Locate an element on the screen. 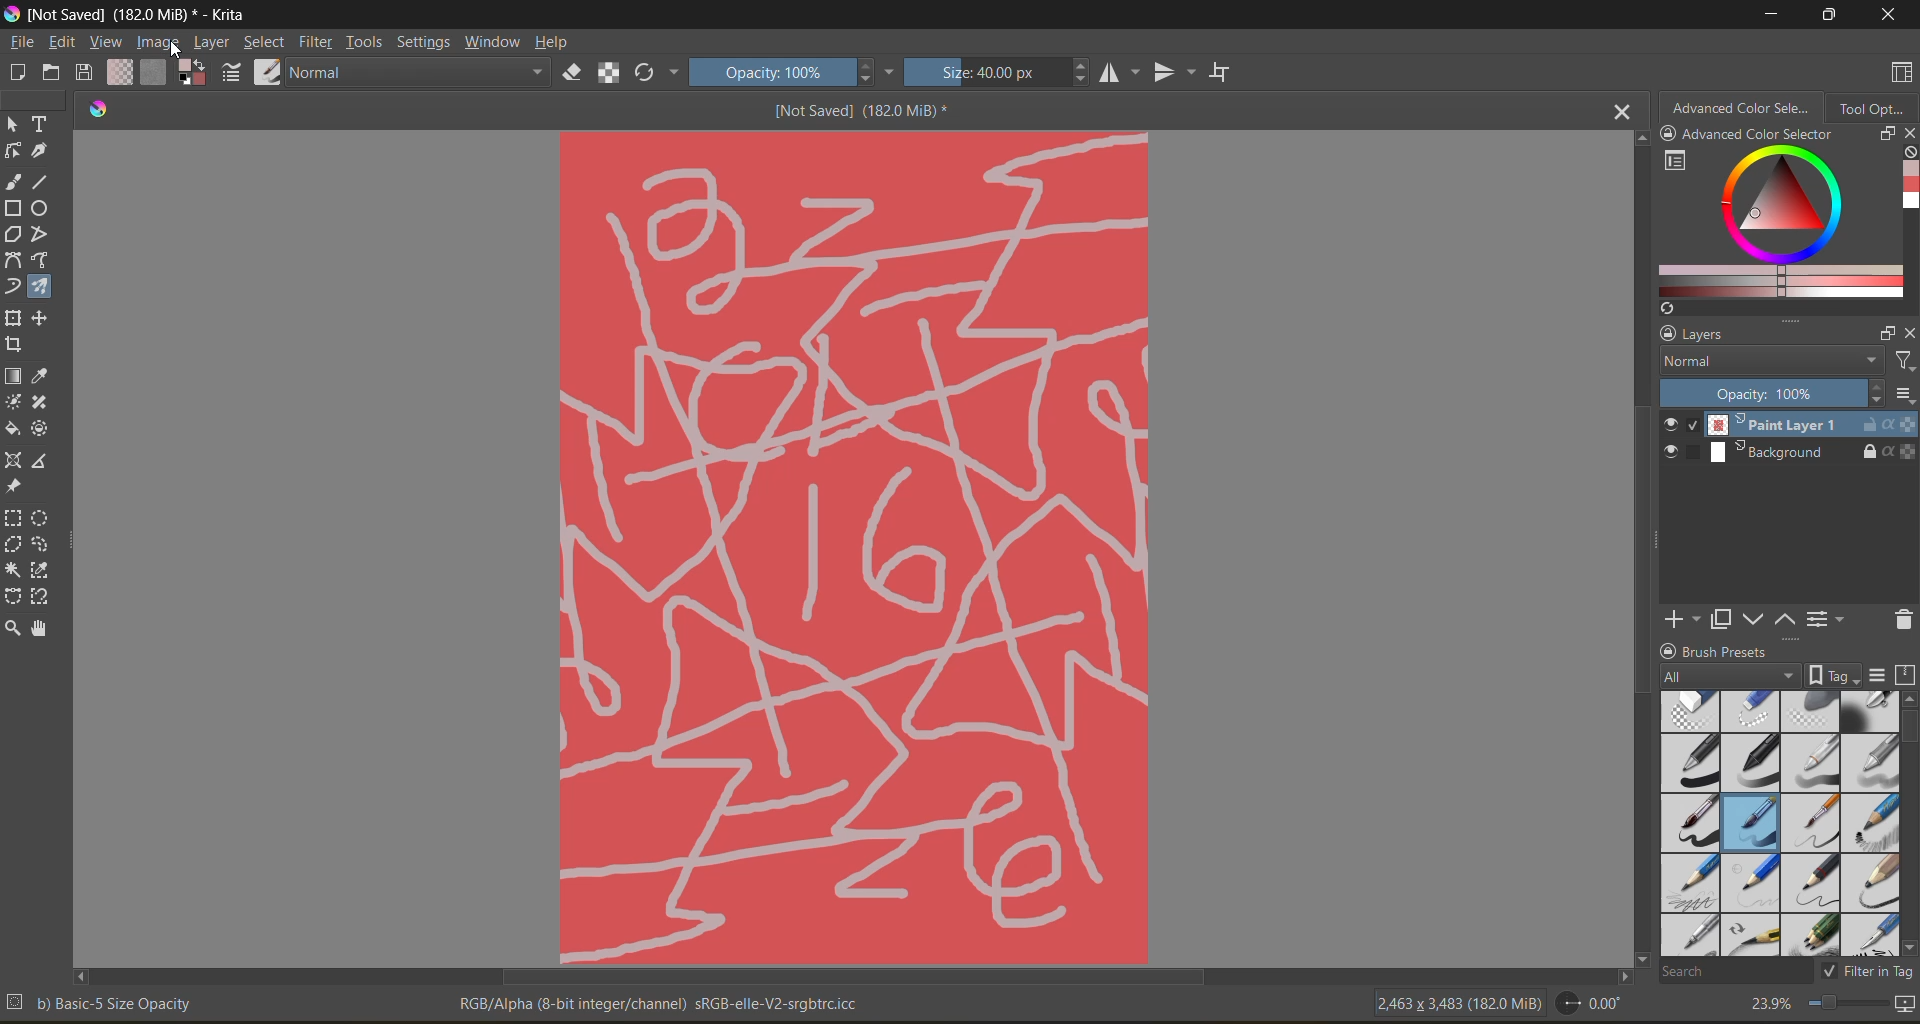  view or change layer is located at coordinates (1828, 620).